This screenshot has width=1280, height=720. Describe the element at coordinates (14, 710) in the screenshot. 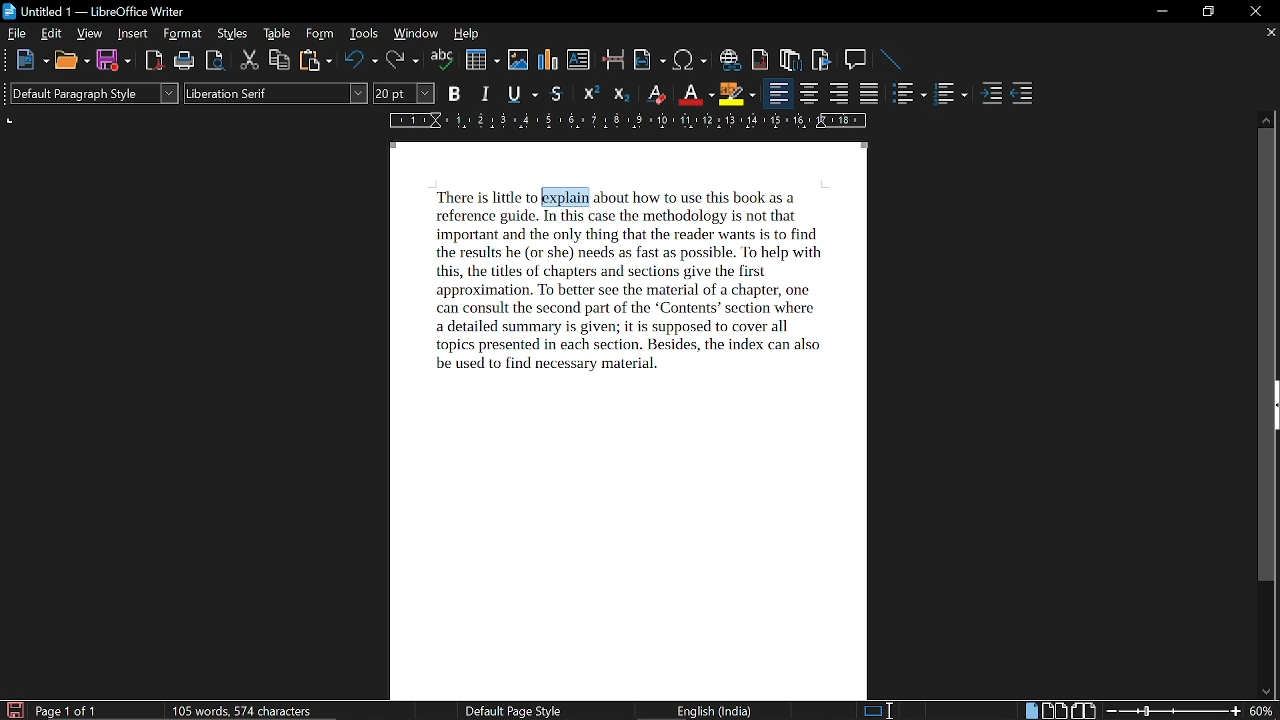

I see `save` at that location.